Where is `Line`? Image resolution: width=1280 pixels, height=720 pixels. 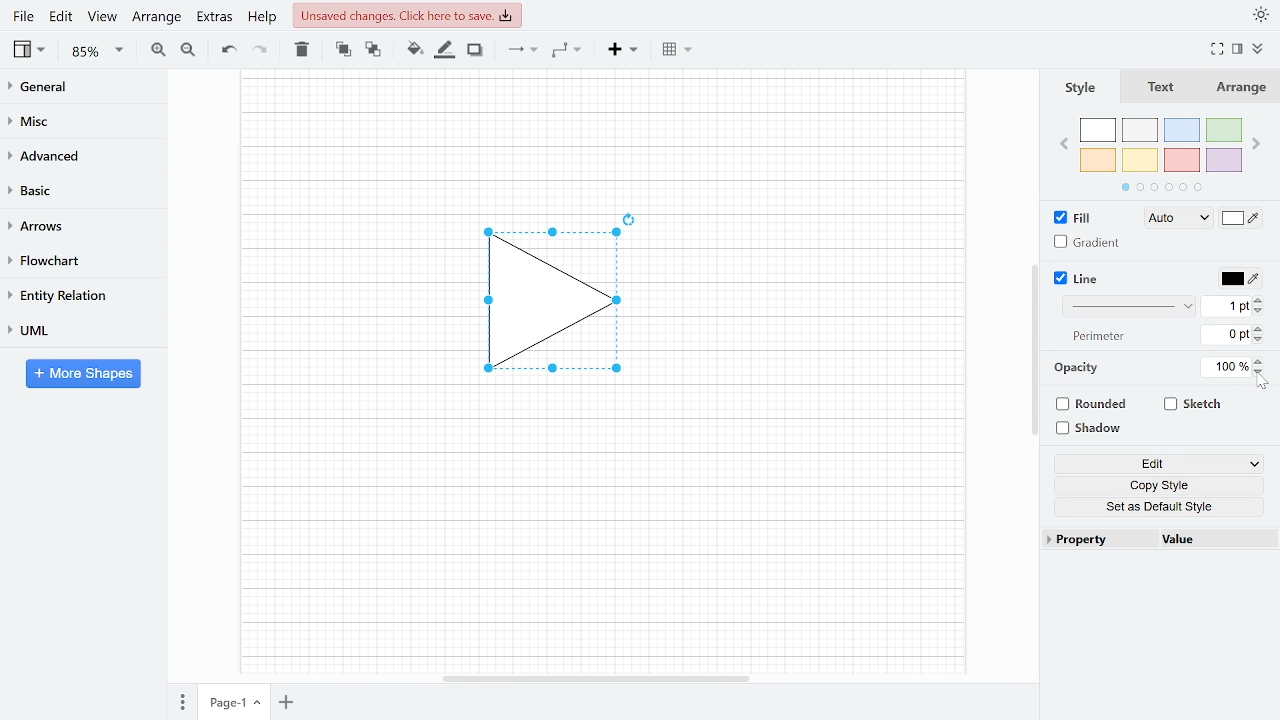 Line is located at coordinates (1078, 279).